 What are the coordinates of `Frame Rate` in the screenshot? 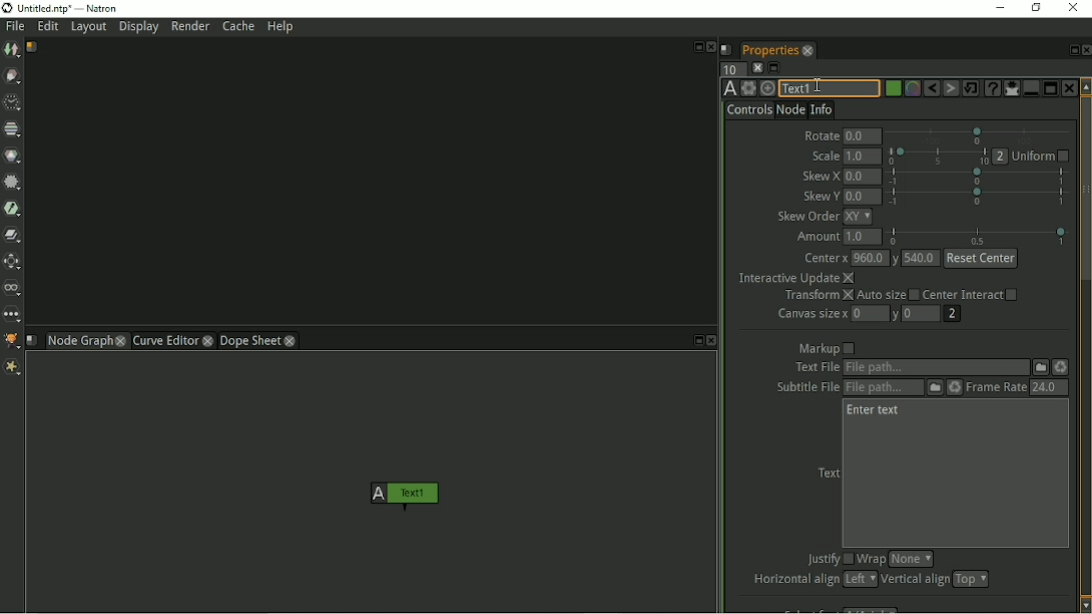 It's located at (995, 387).